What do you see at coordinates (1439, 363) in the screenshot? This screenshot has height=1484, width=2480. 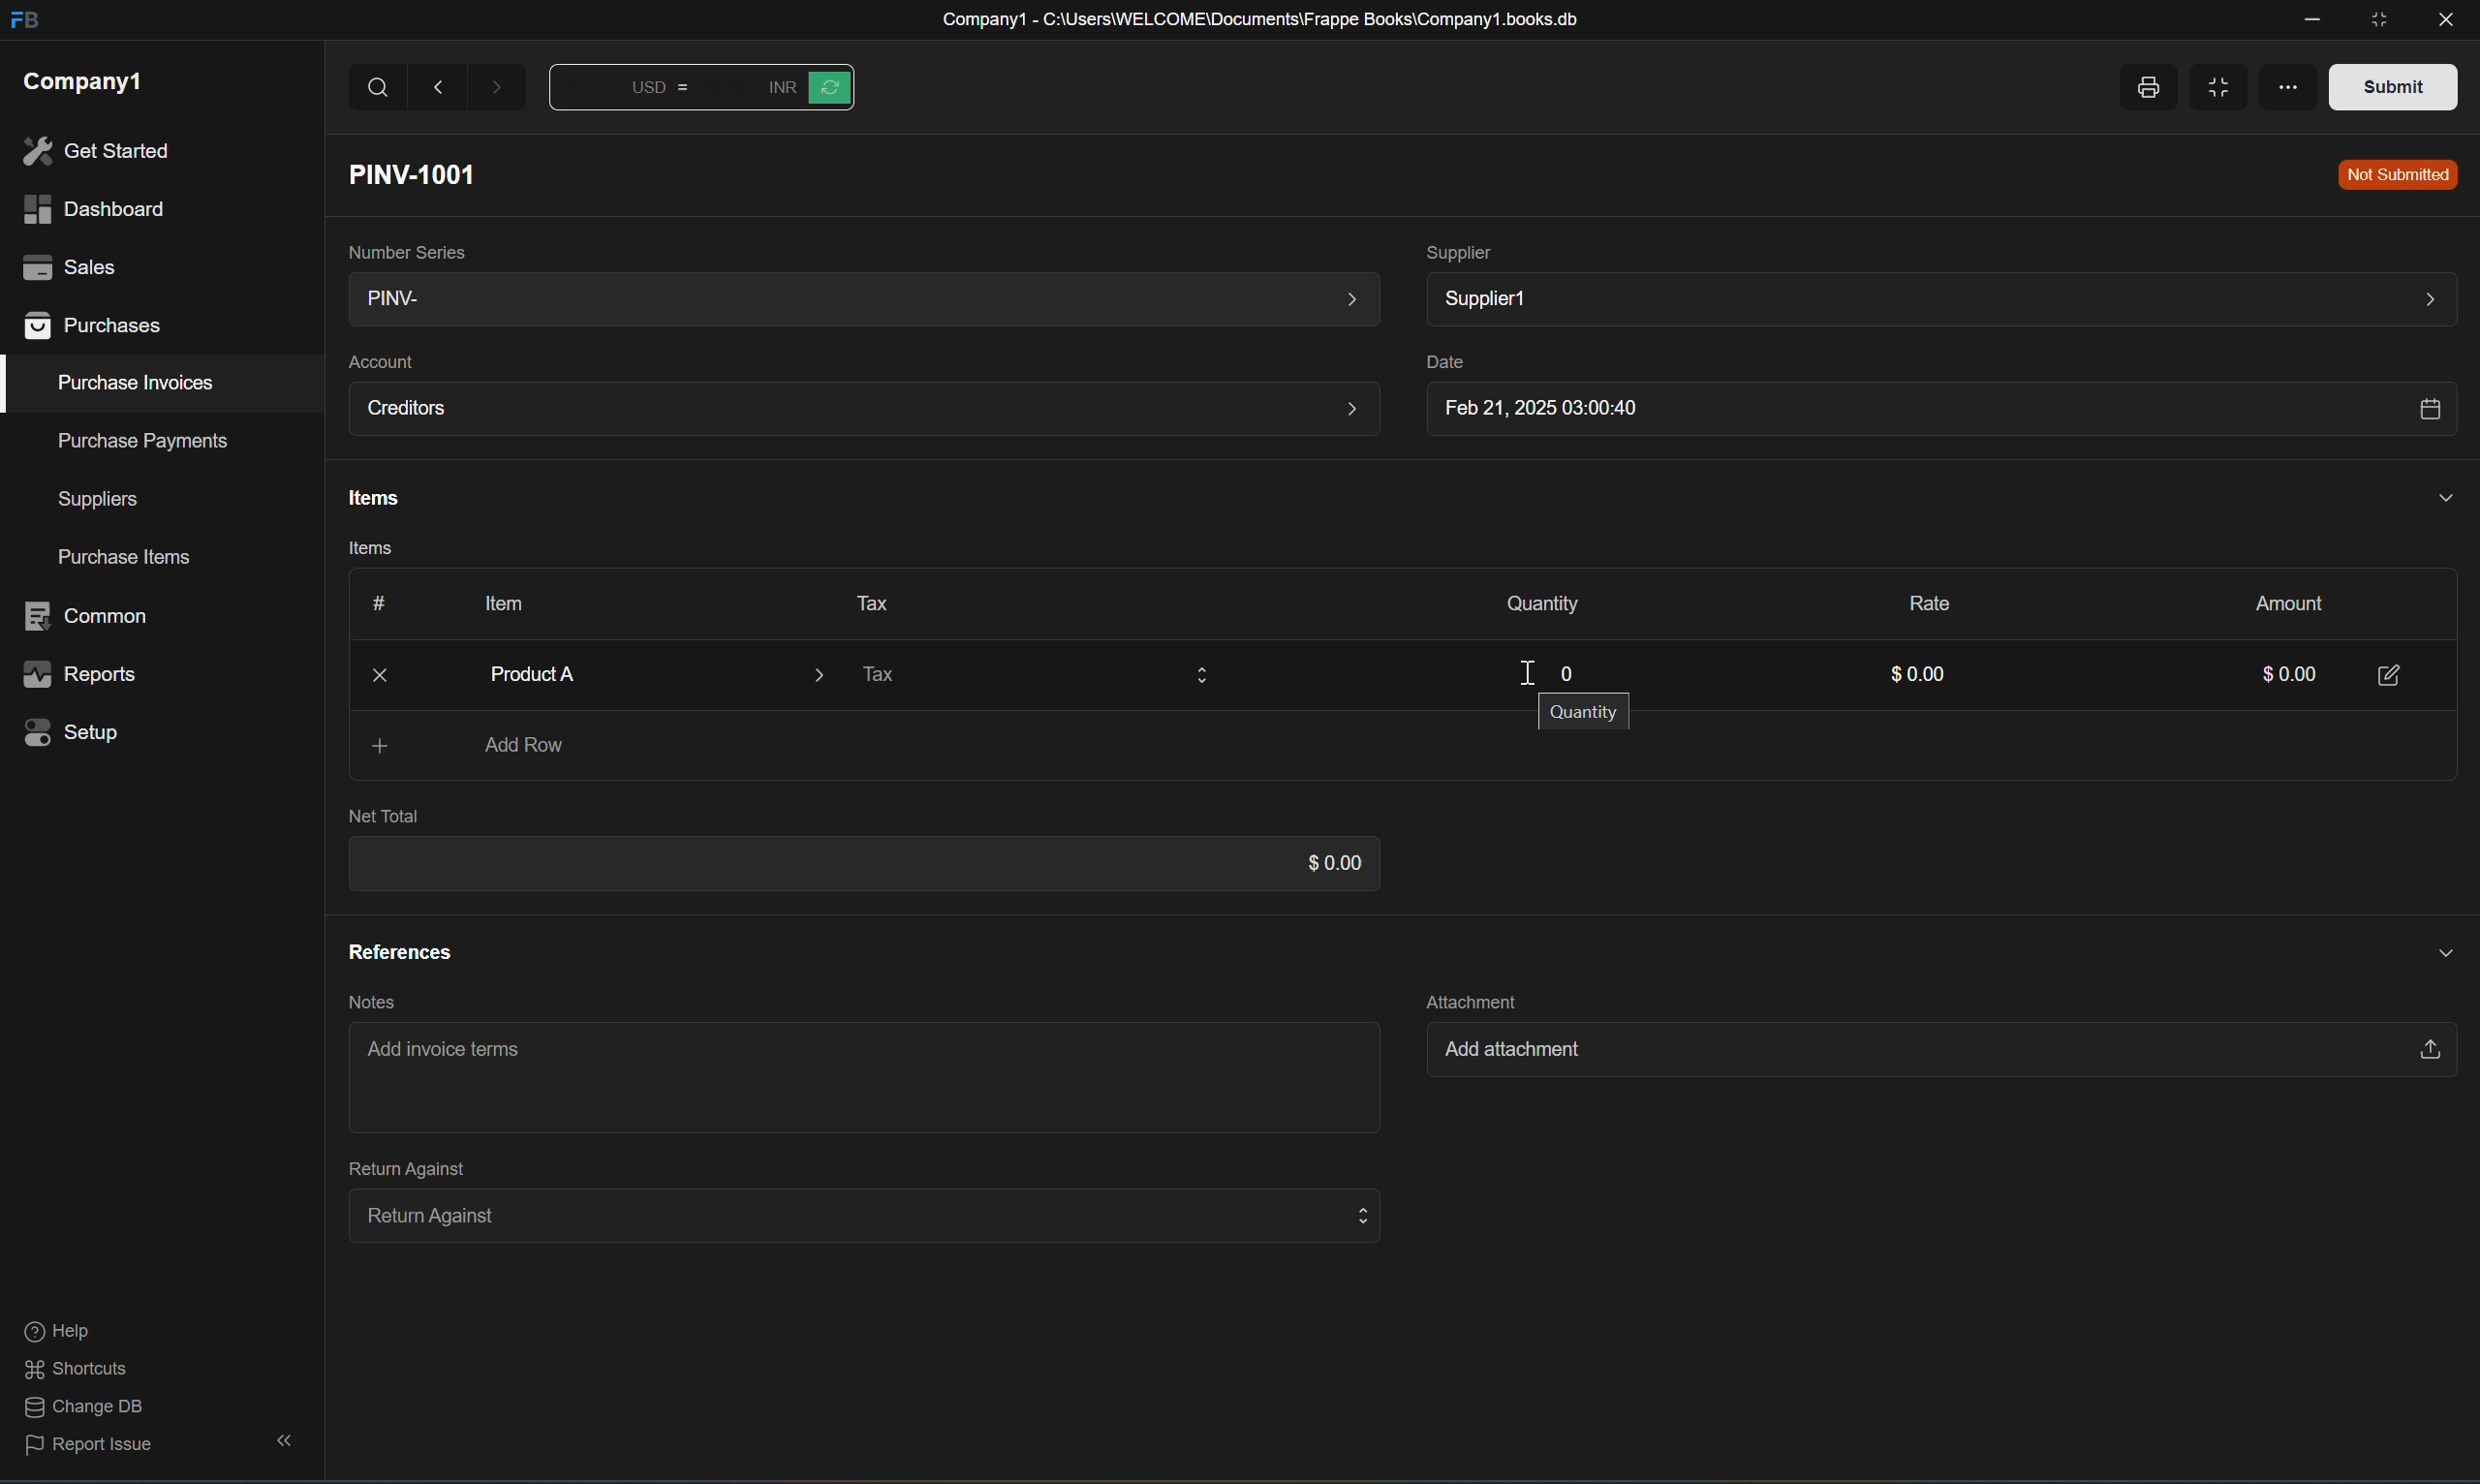 I see `Date` at bounding box center [1439, 363].